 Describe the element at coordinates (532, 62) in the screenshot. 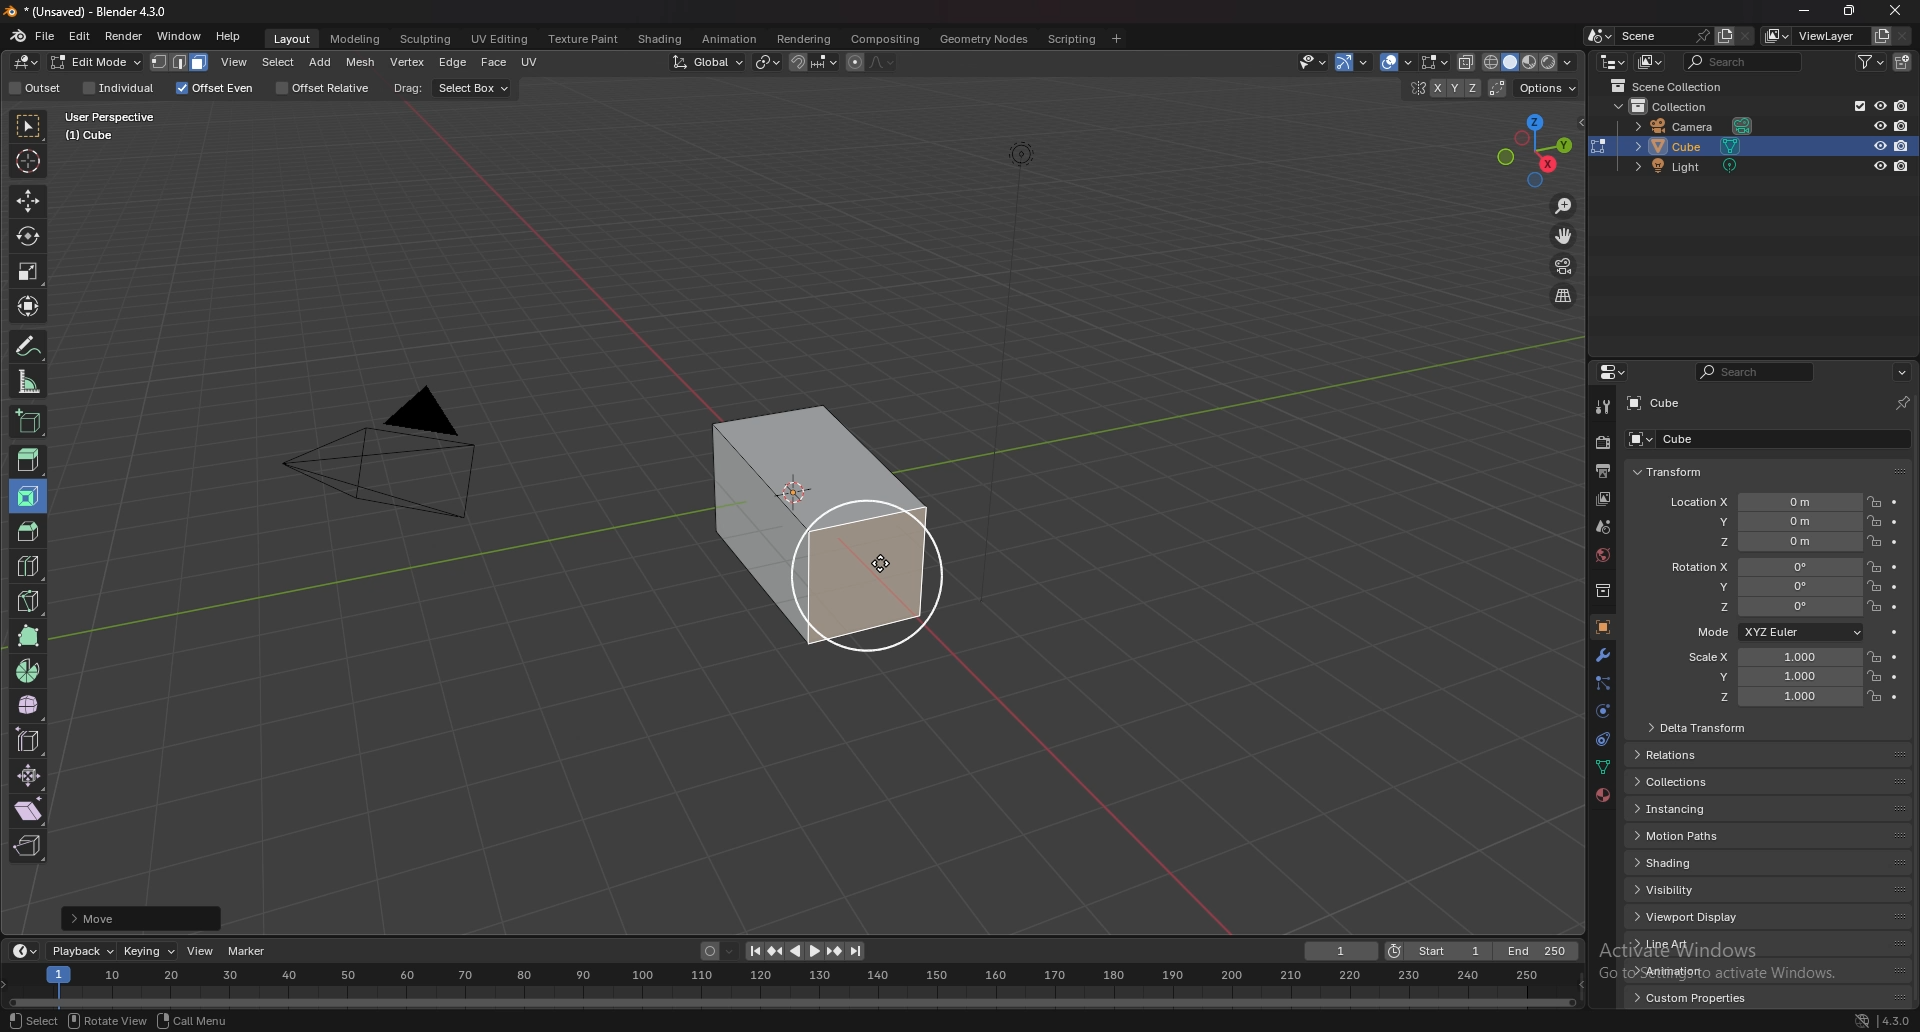

I see `uv` at that location.